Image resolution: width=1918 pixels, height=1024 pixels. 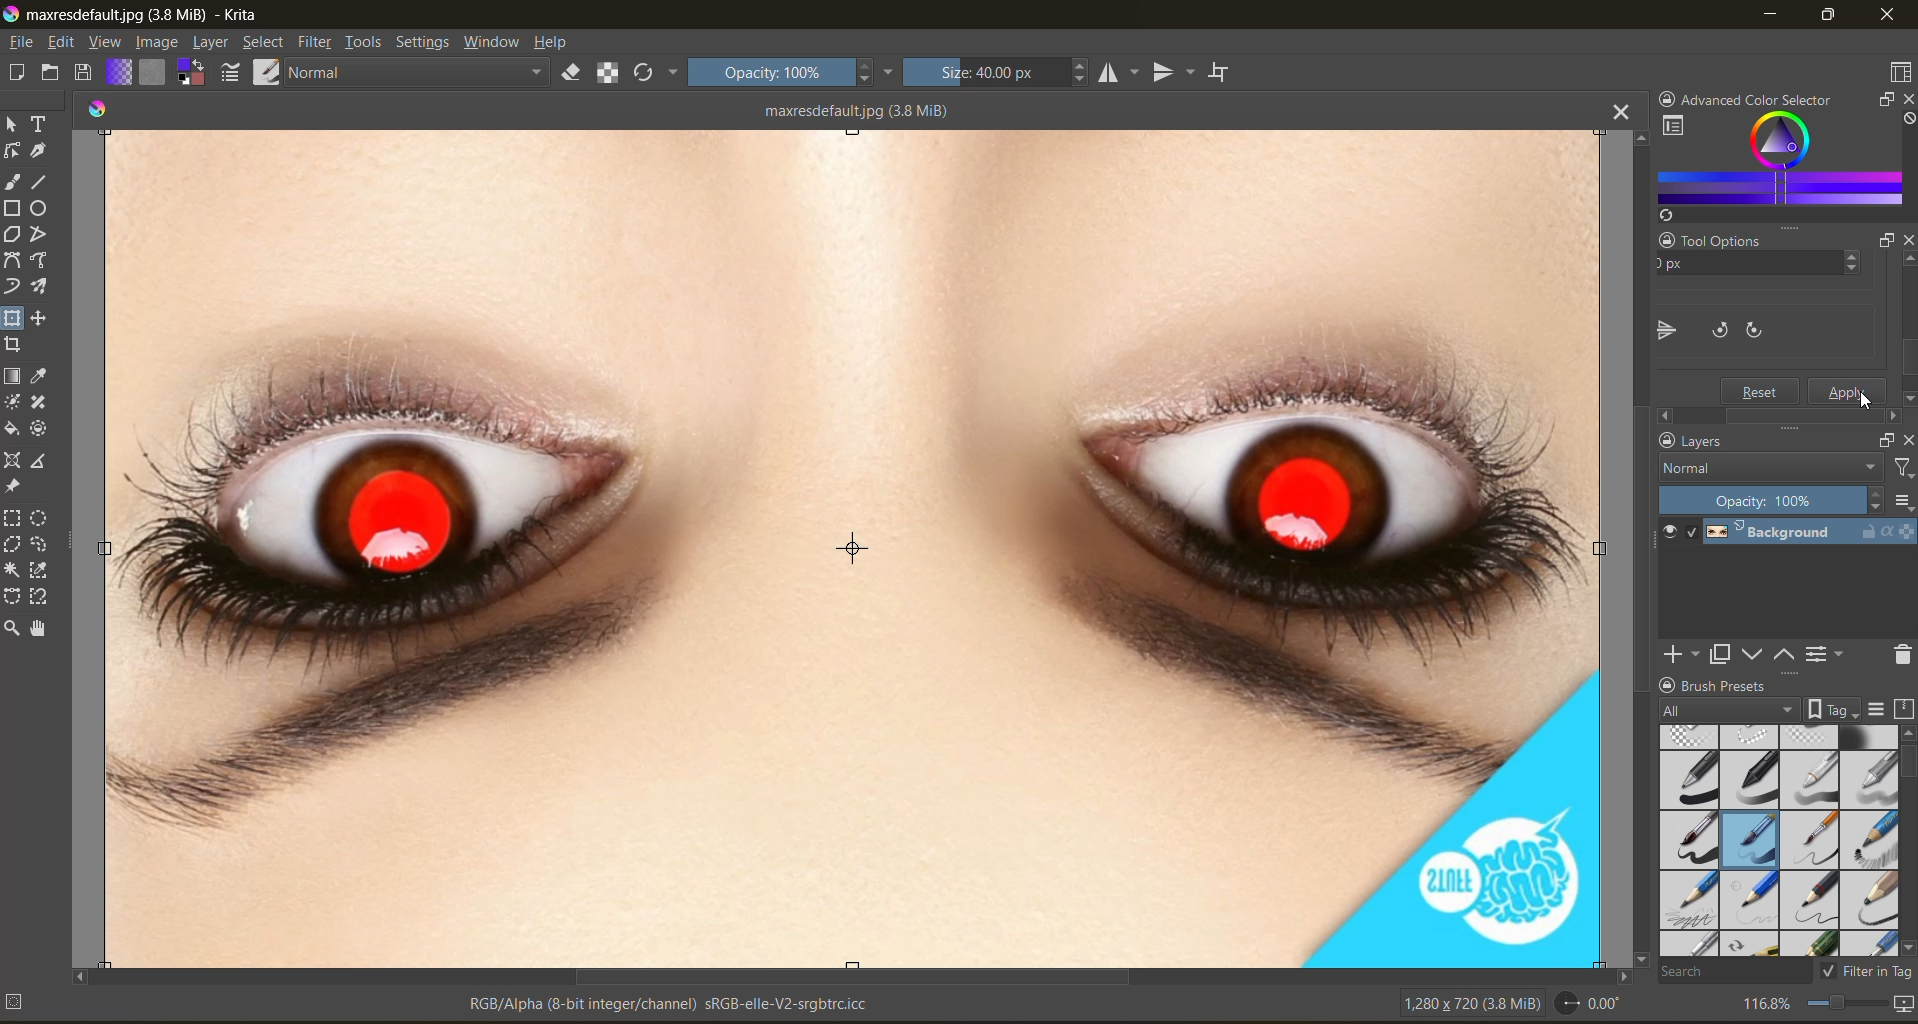 What do you see at coordinates (44, 570) in the screenshot?
I see `tool` at bounding box center [44, 570].